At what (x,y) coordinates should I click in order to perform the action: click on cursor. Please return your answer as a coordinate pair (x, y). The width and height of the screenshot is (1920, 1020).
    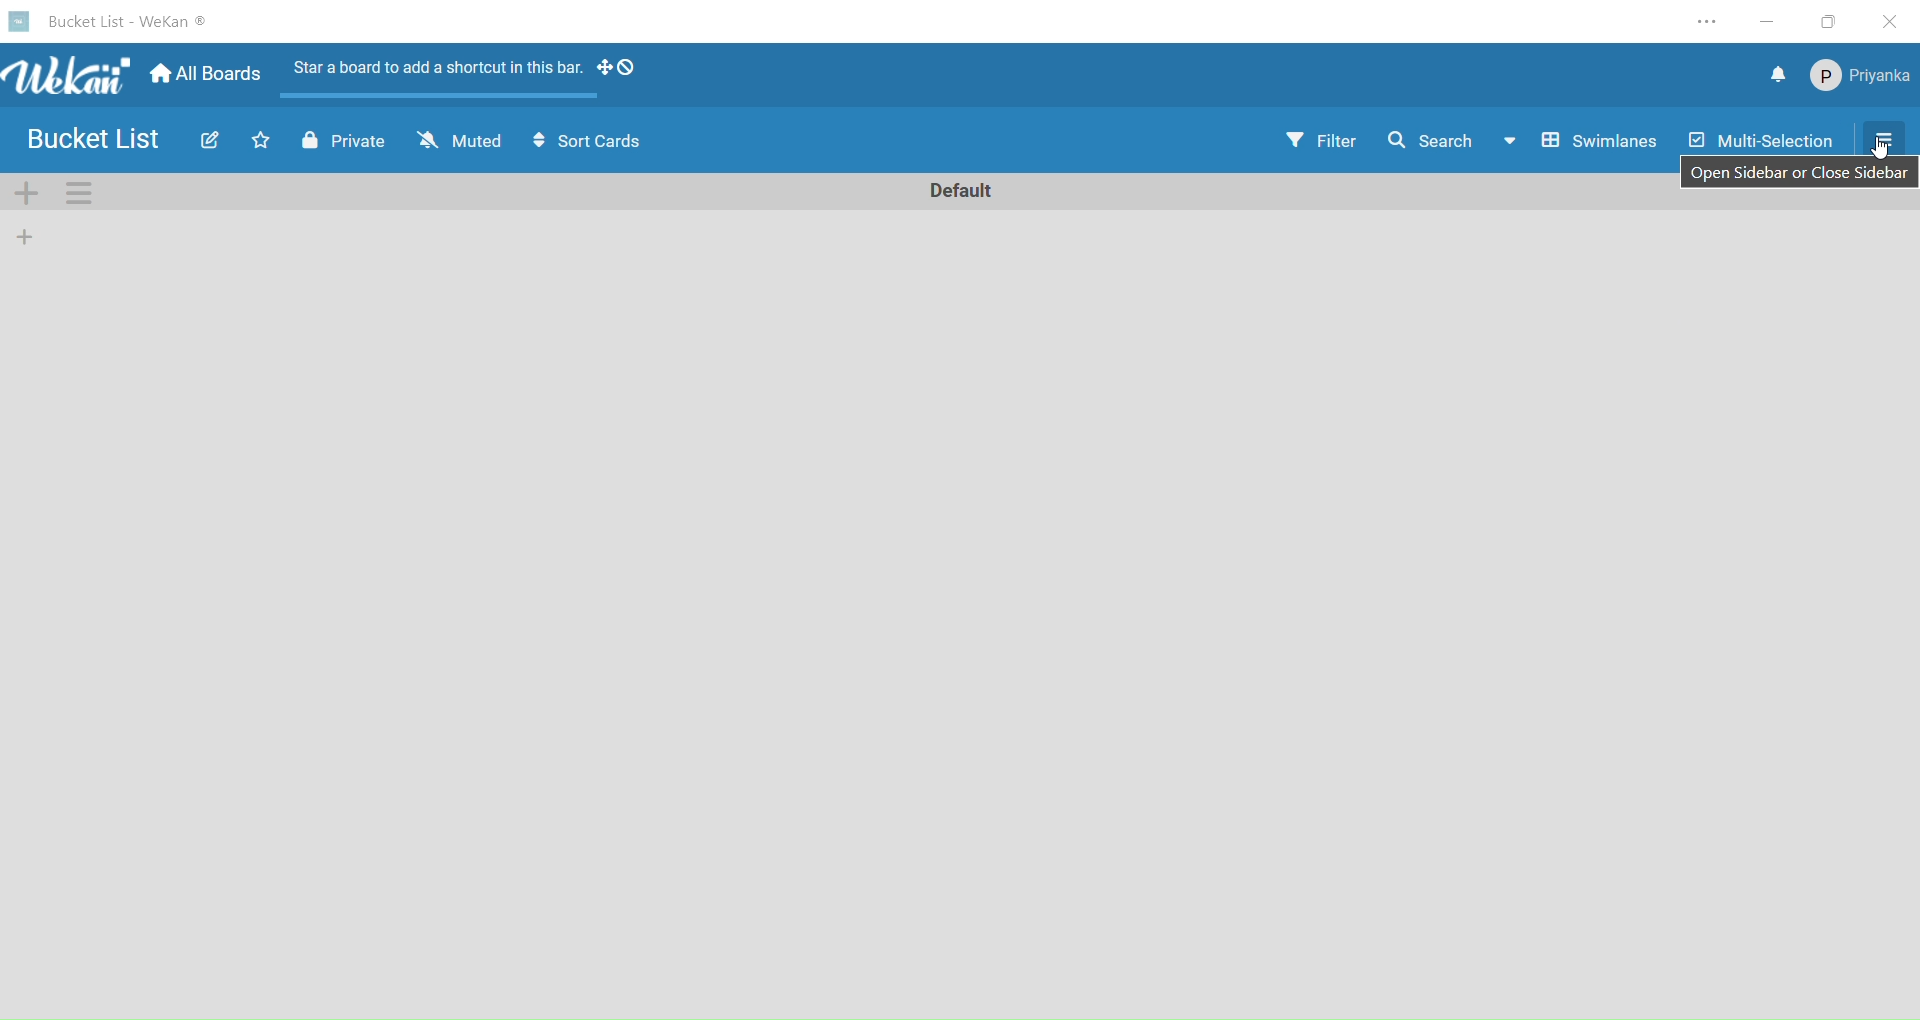
    Looking at the image, I should click on (1879, 152).